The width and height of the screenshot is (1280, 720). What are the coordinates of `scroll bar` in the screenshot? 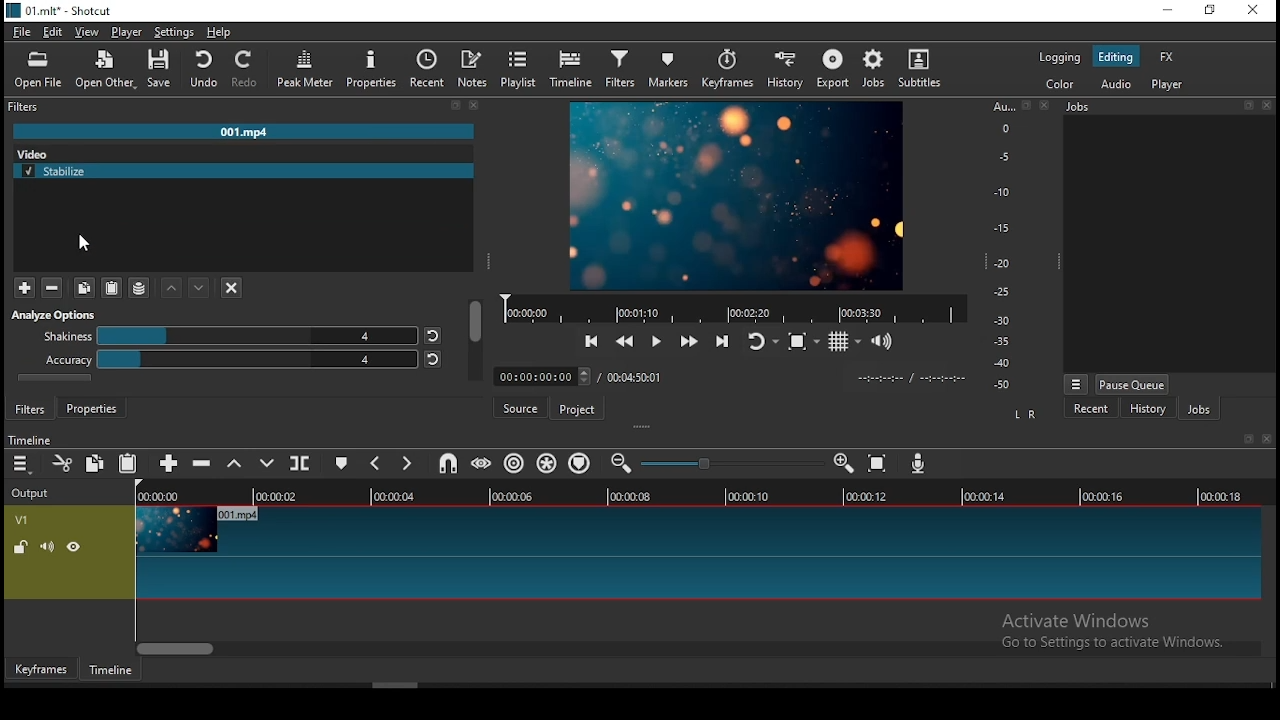 It's located at (478, 341).